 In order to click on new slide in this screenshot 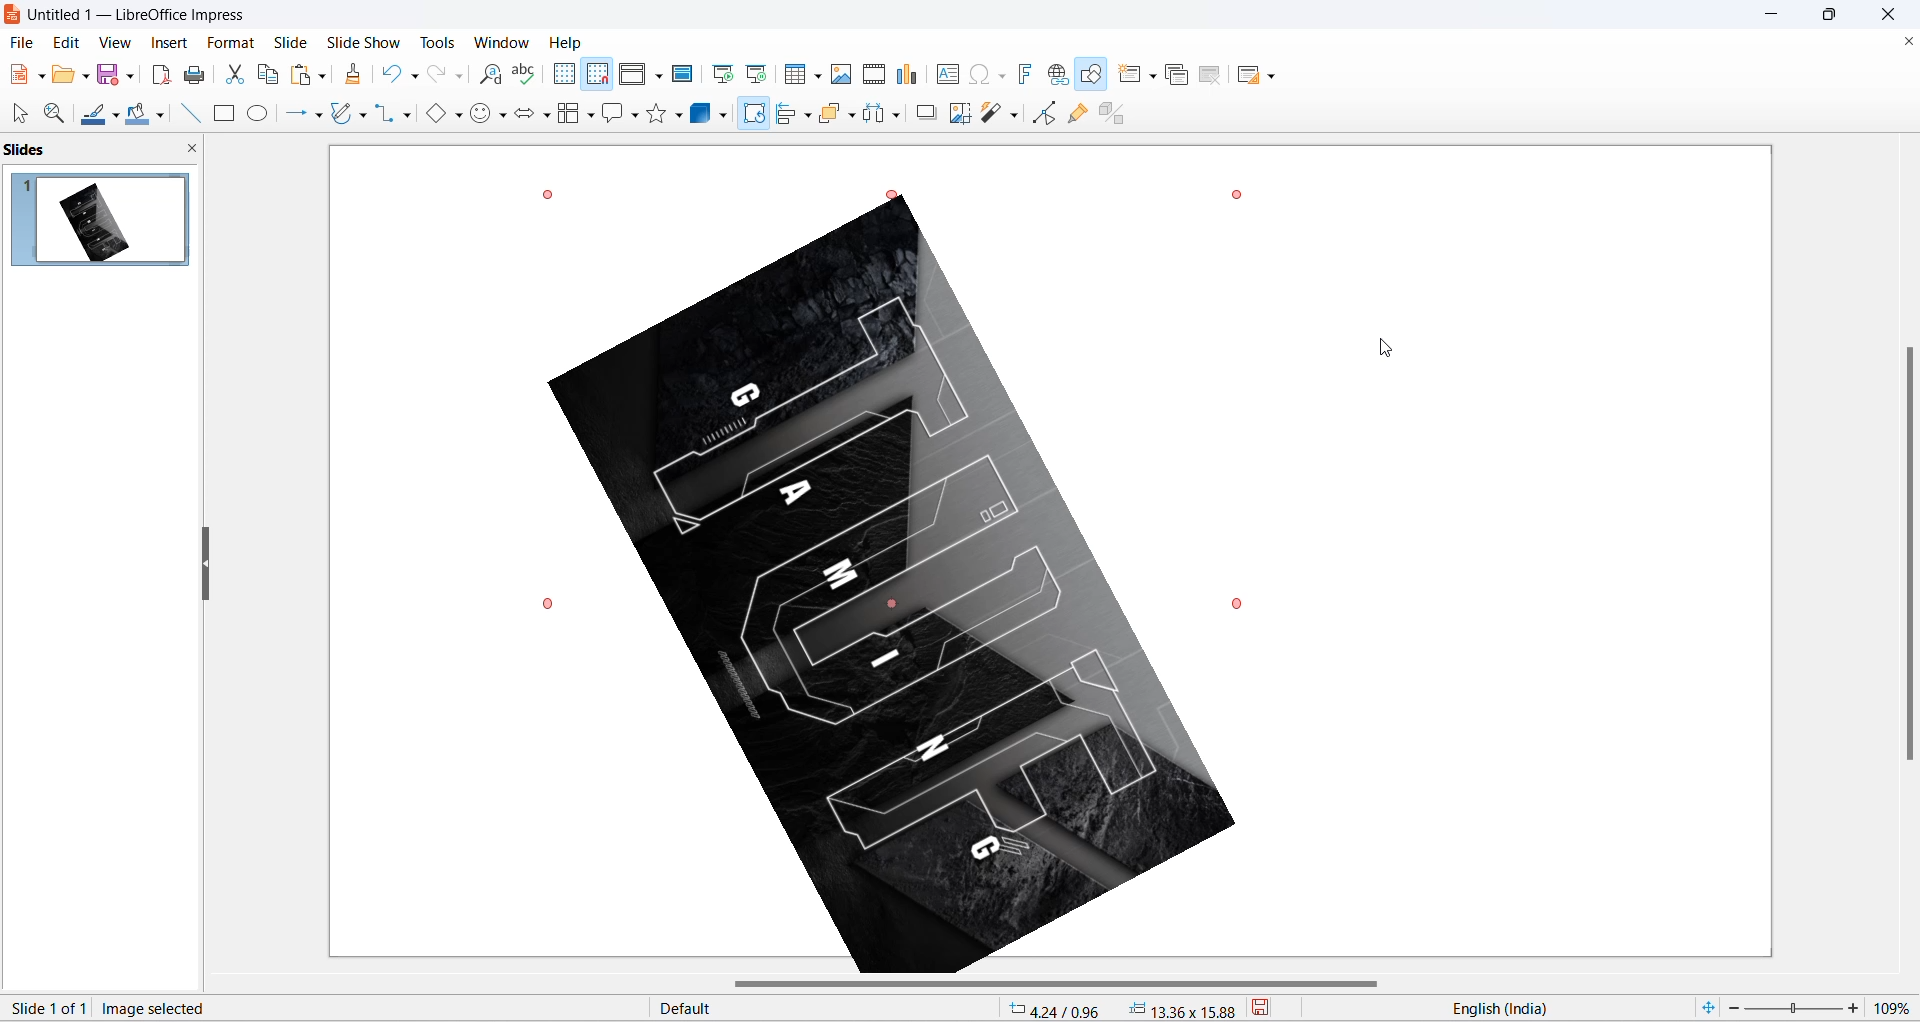, I will do `click(1130, 74)`.